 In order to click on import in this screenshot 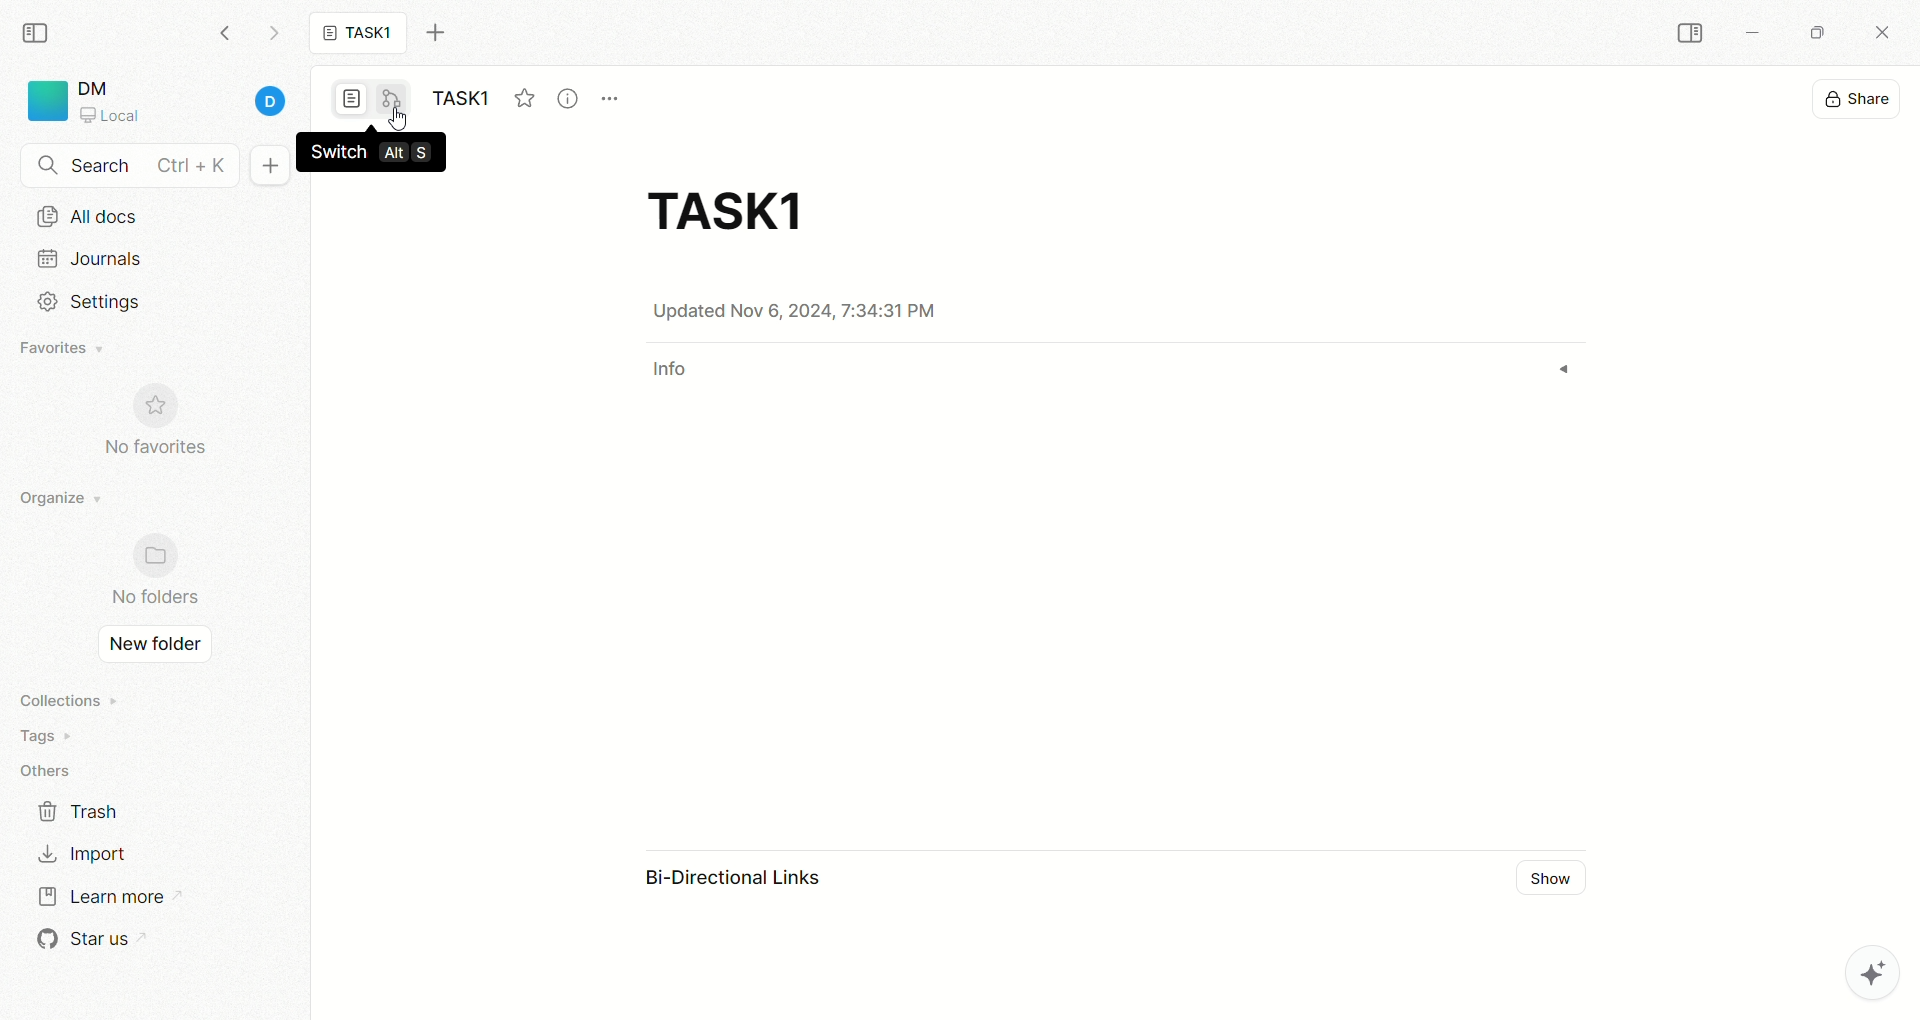, I will do `click(80, 853)`.